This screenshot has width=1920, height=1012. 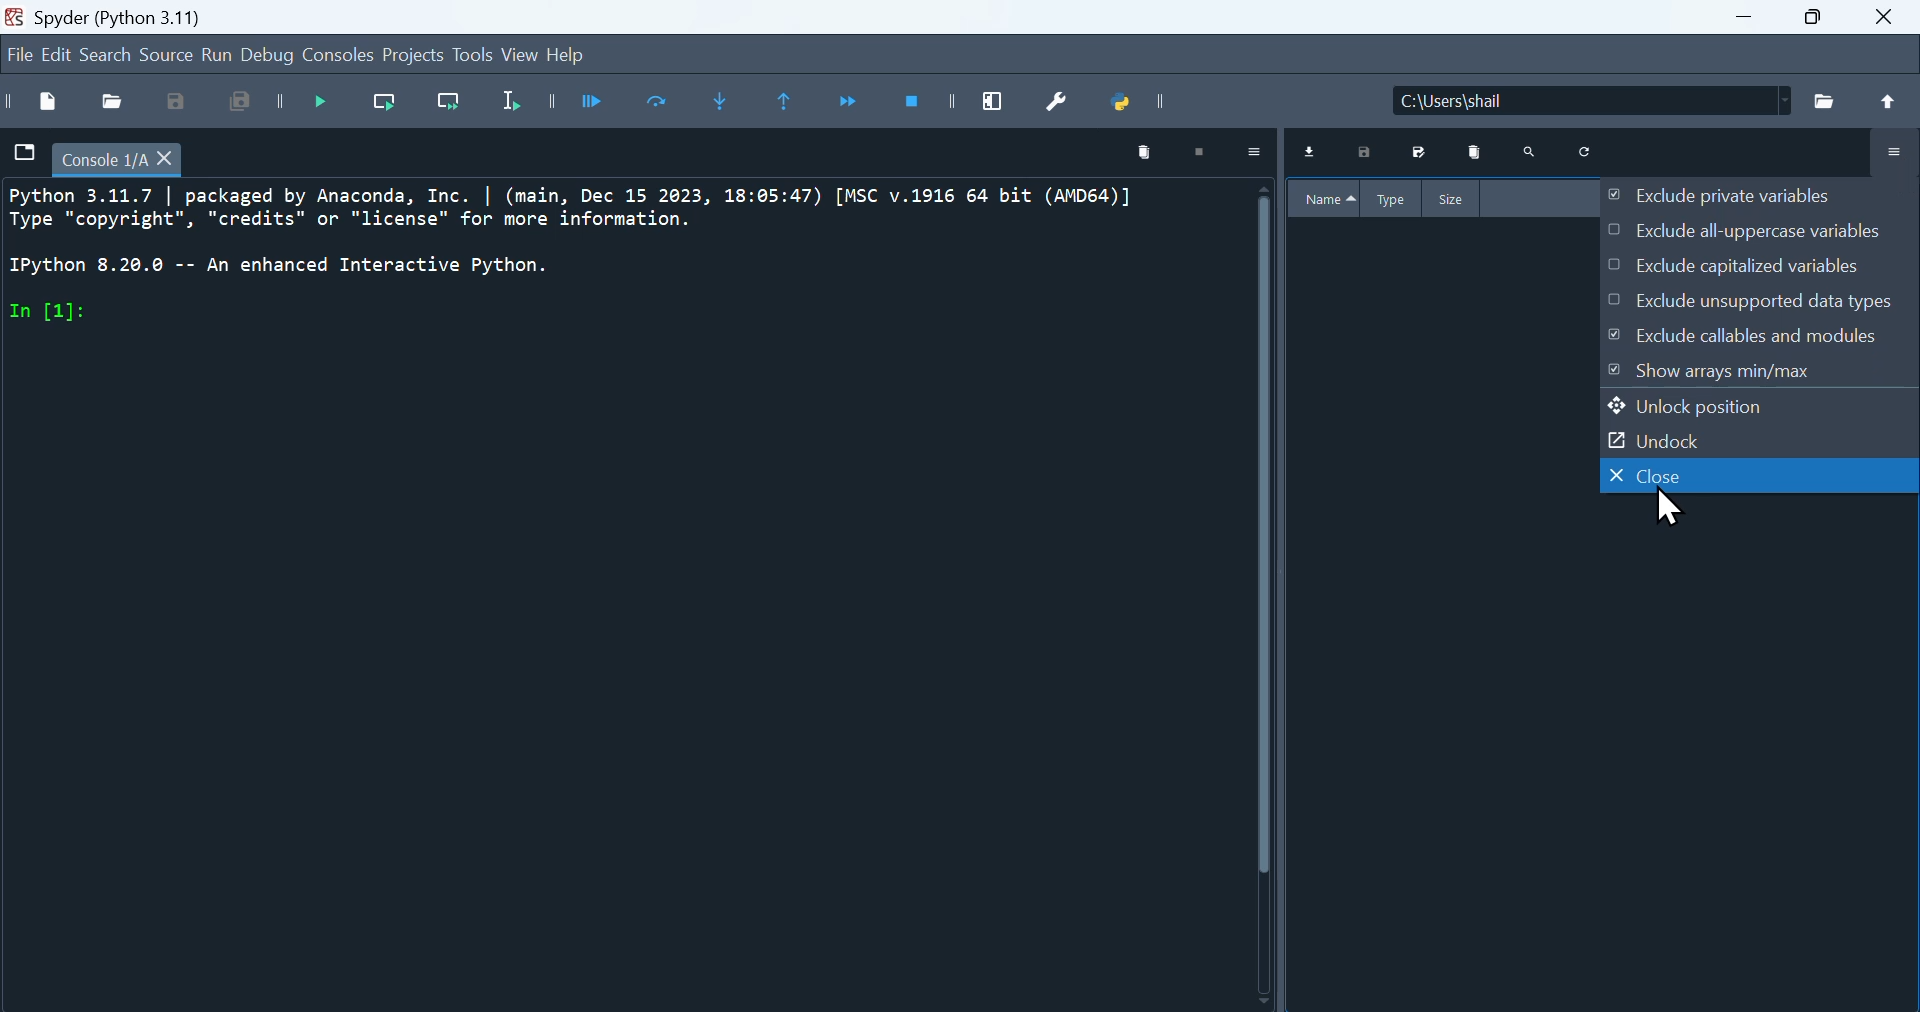 What do you see at coordinates (1398, 199) in the screenshot?
I see `Type` at bounding box center [1398, 199].